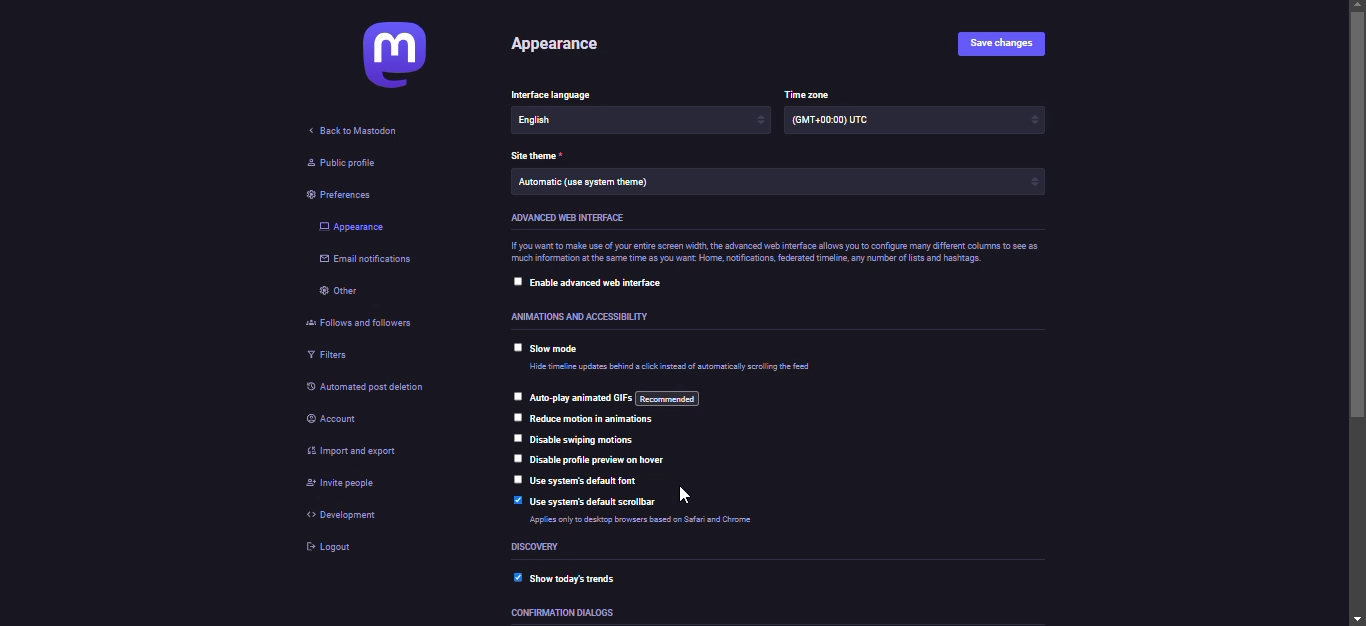 This screenshot has height=626, width=1366. I want to click on time zone, so click(807, 90).